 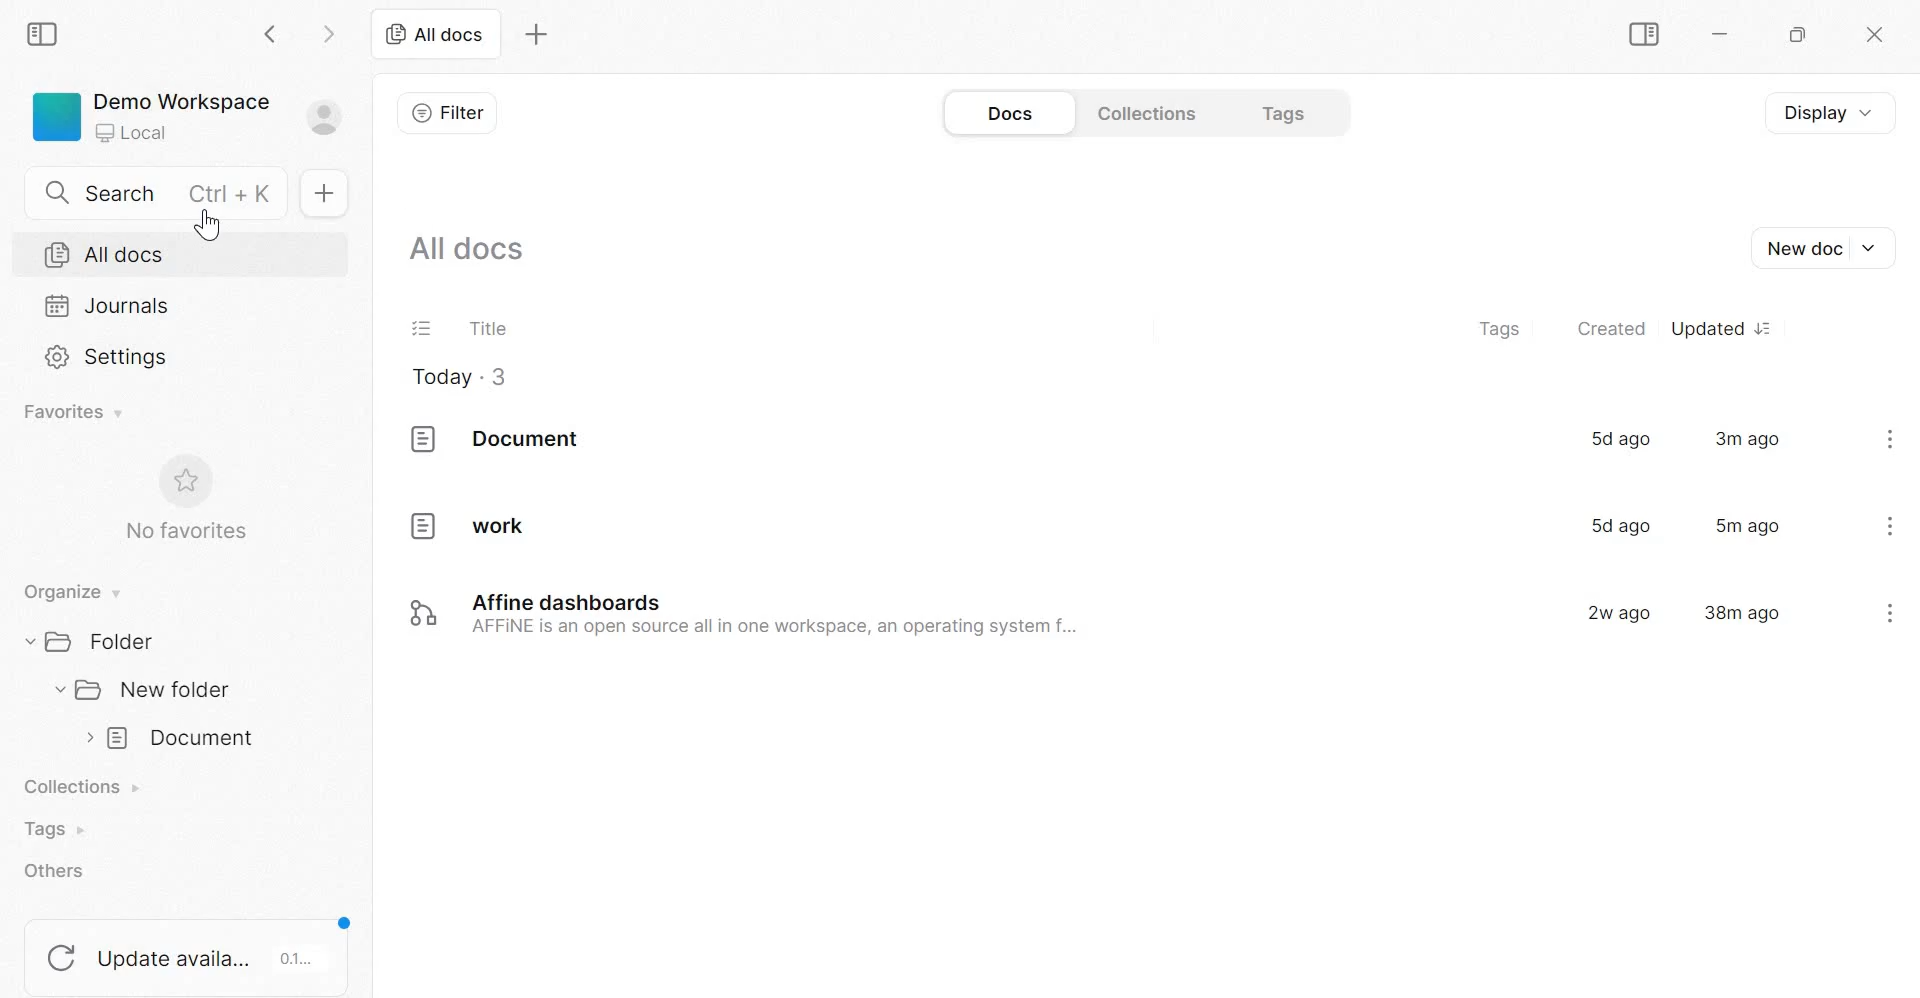 What do you see at coordinates (1288, 111) in the screenshot?
I see `Tags` at bounding box center [1288, 111].